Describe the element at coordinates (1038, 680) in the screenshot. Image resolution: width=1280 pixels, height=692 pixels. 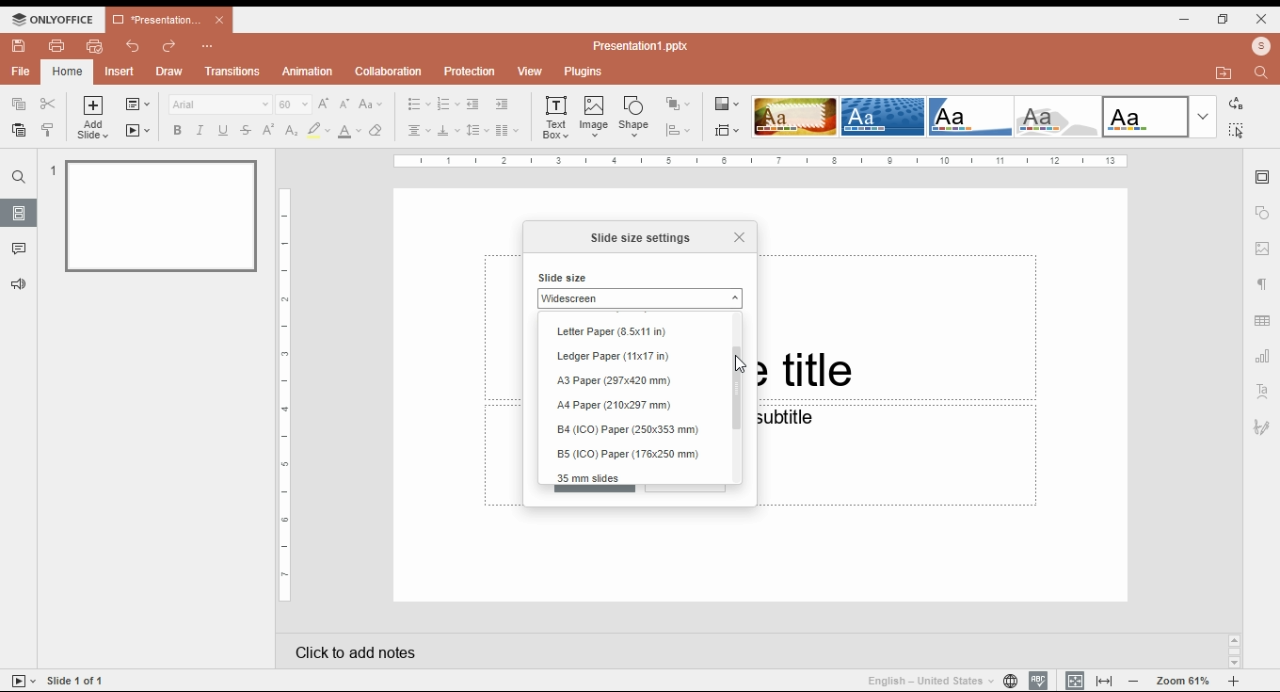
I see `spell check` at that location.